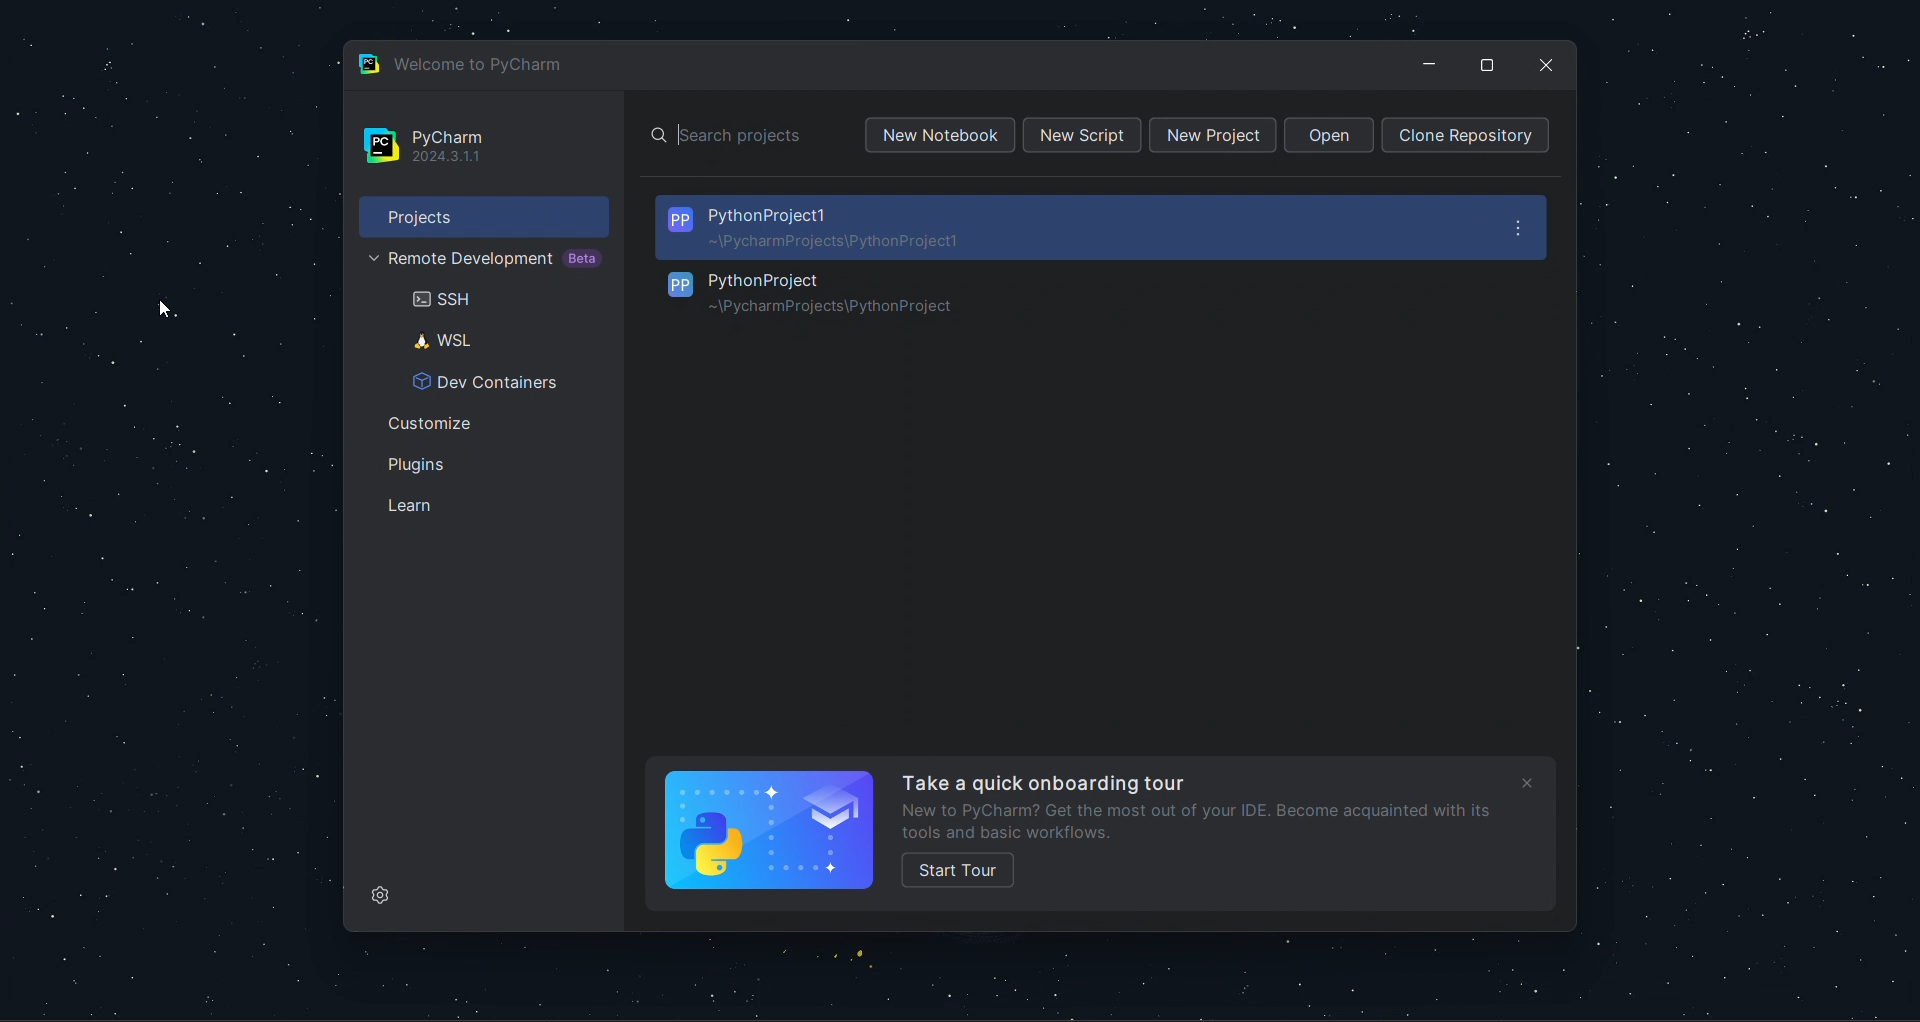 Image resolution: width=1920 pixels, height=1022 pixels. Describe the element at coordinates (836, 309) in the screenshot. I see `Project Path` at that location.